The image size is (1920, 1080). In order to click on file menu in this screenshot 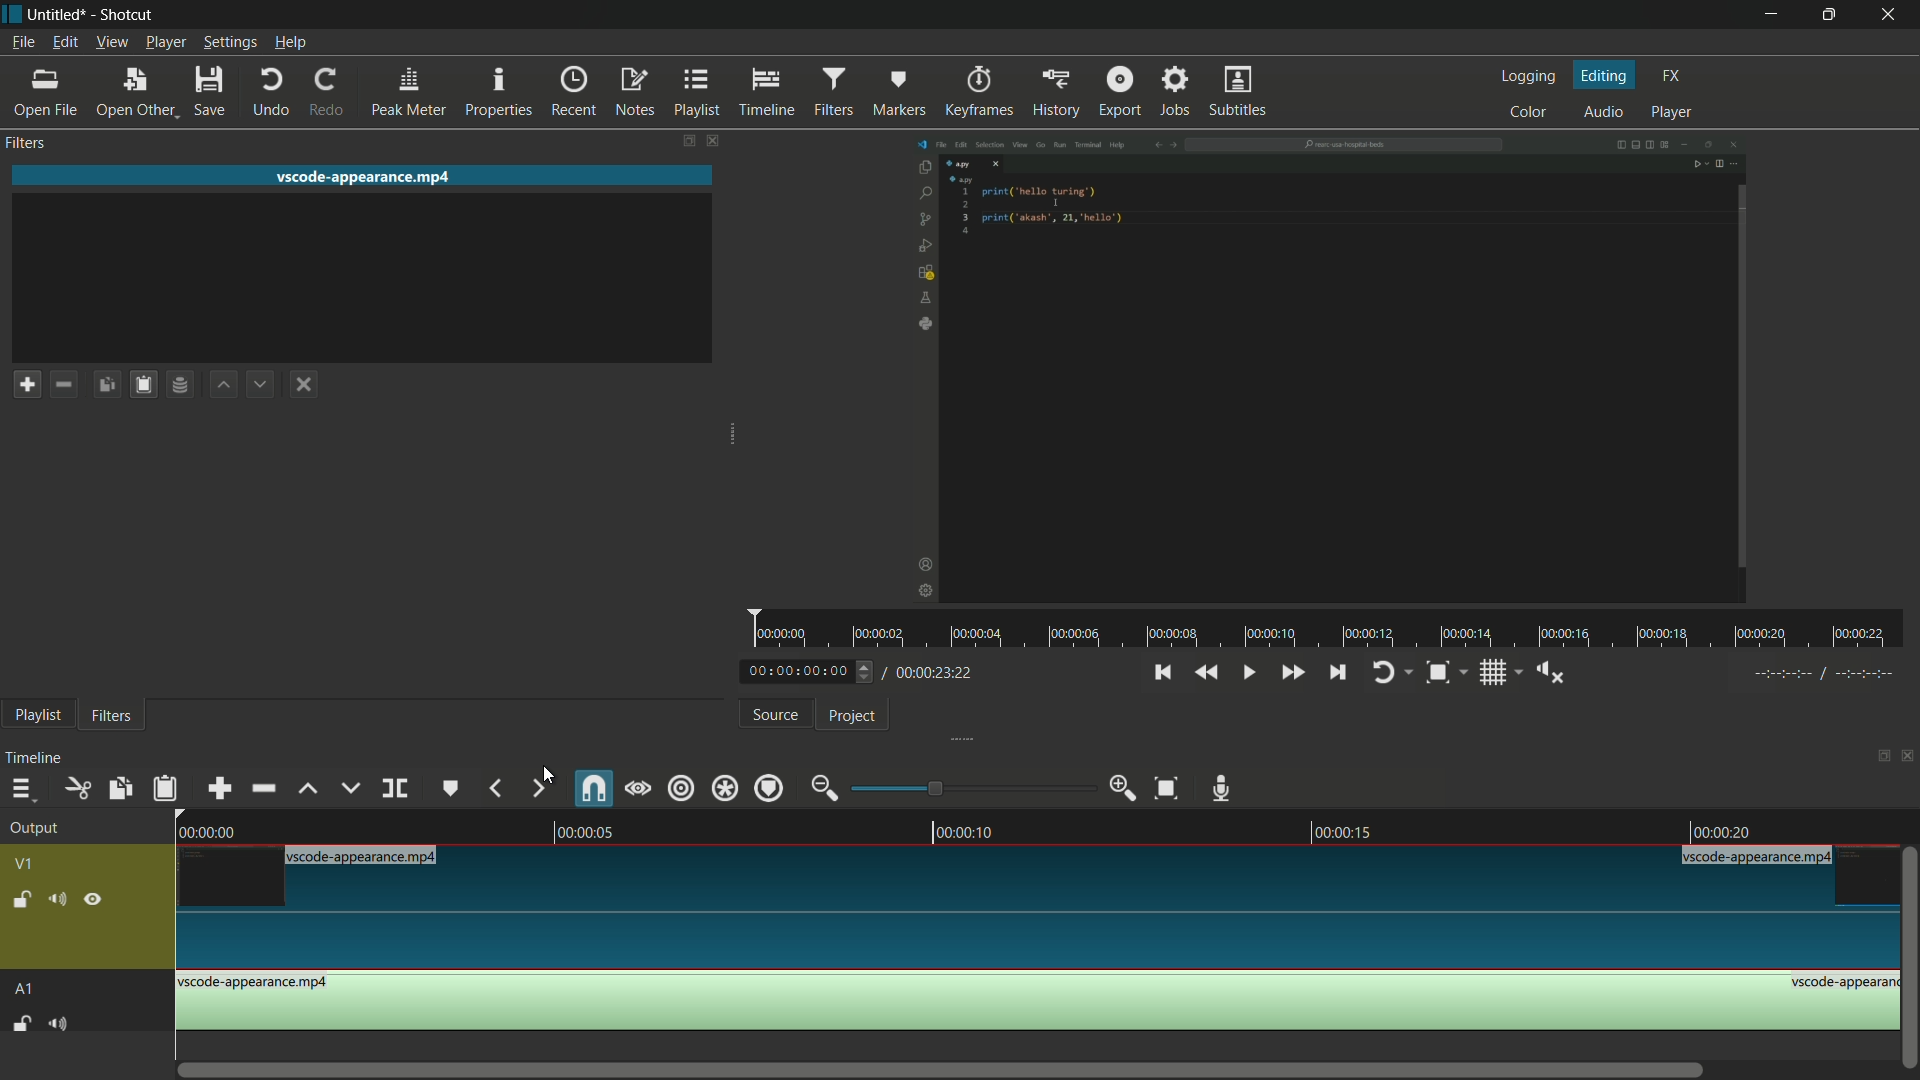, I will do `click(20, 42)`.